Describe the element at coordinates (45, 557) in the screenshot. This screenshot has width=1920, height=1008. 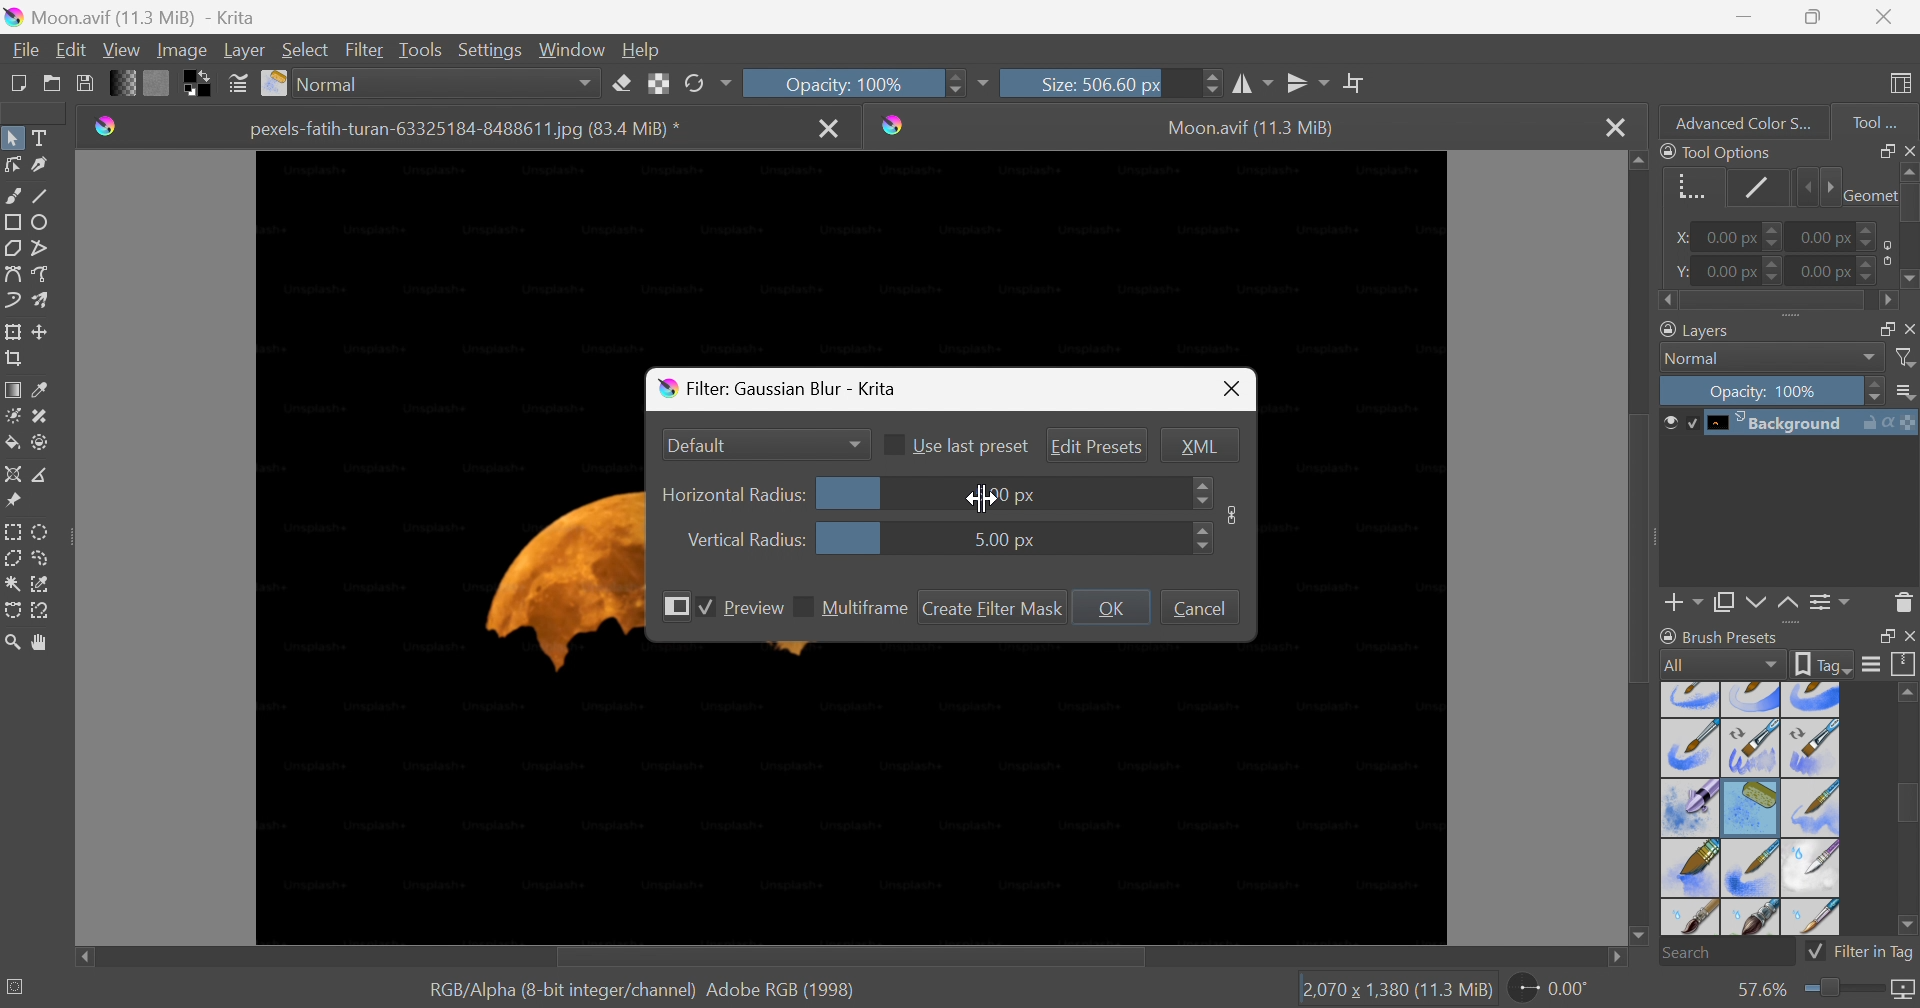
I see `Freehand selection tool` at that location.